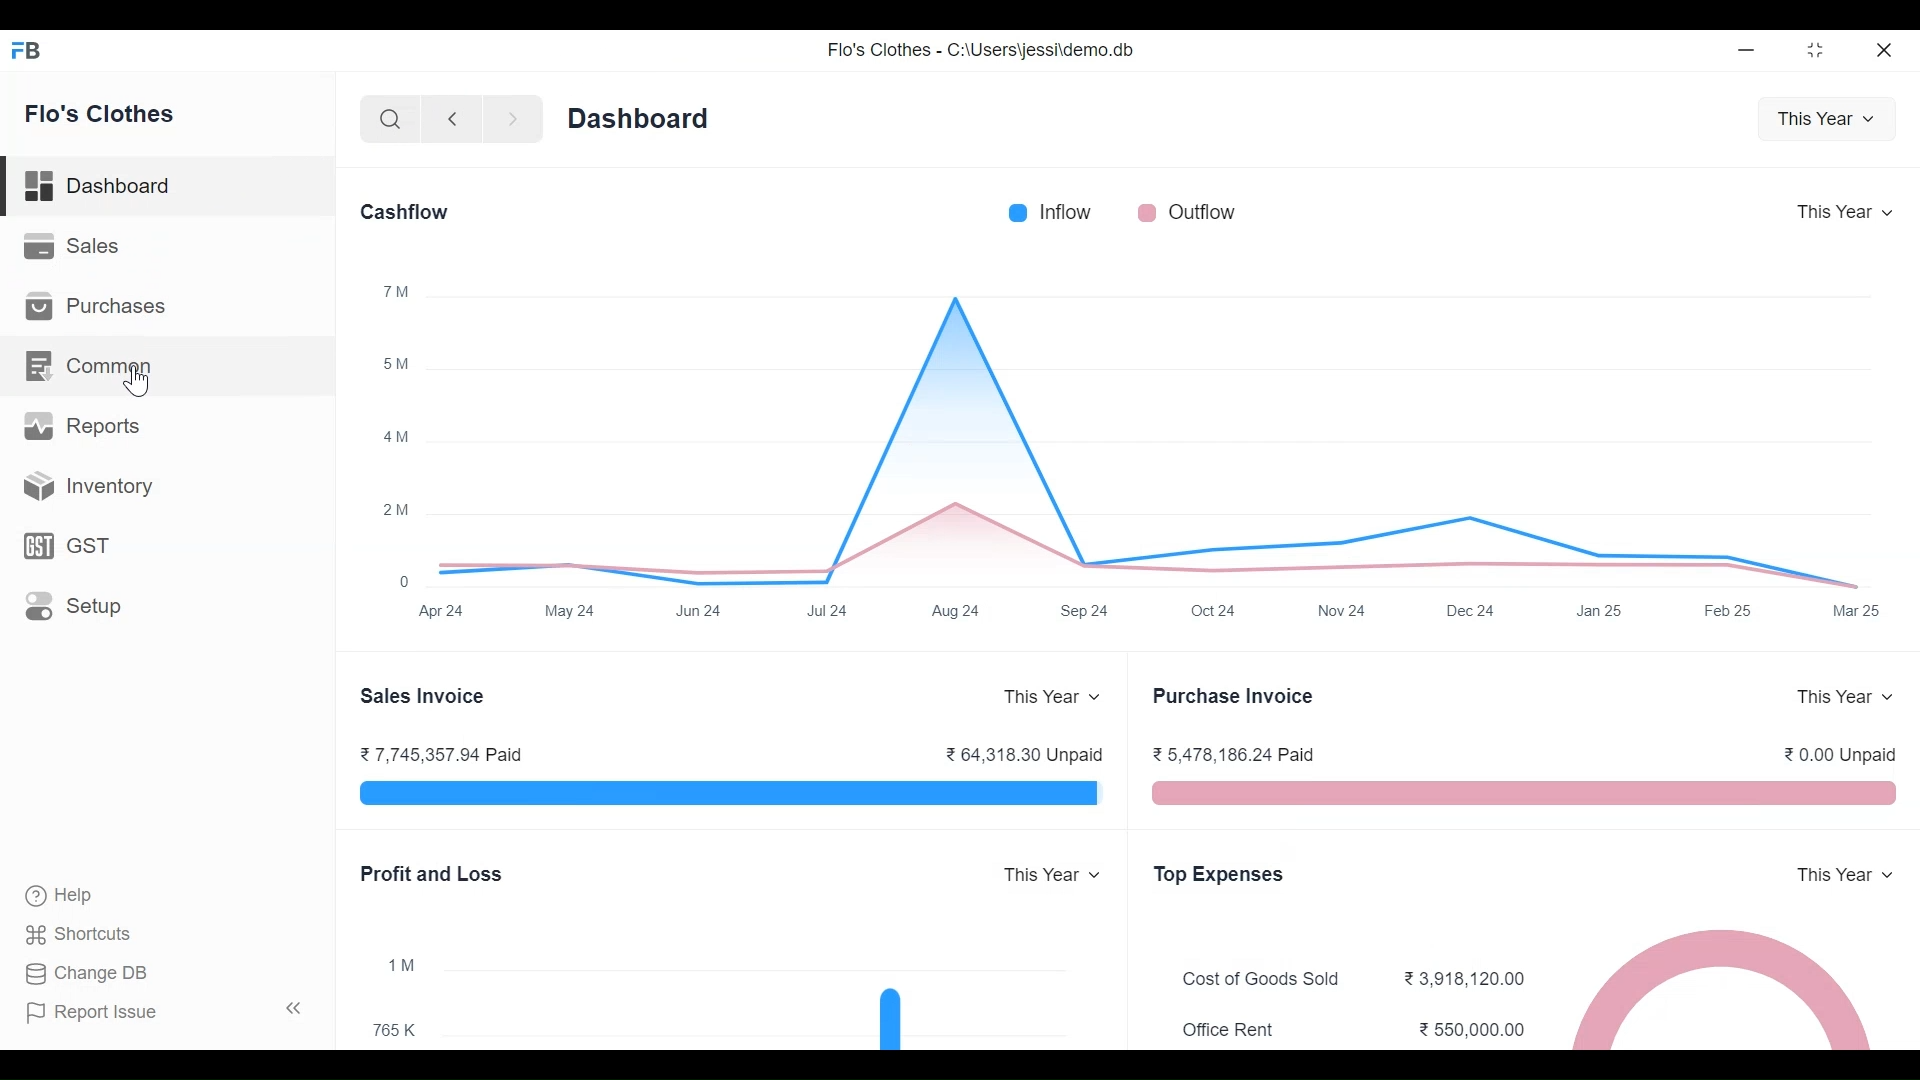  Describe the element at coordinates (1157, 432) in the screenshot. I see `The Cashflow chart shows the total amount of money being transferred into and out of Flo's Clothes over year` at that location.